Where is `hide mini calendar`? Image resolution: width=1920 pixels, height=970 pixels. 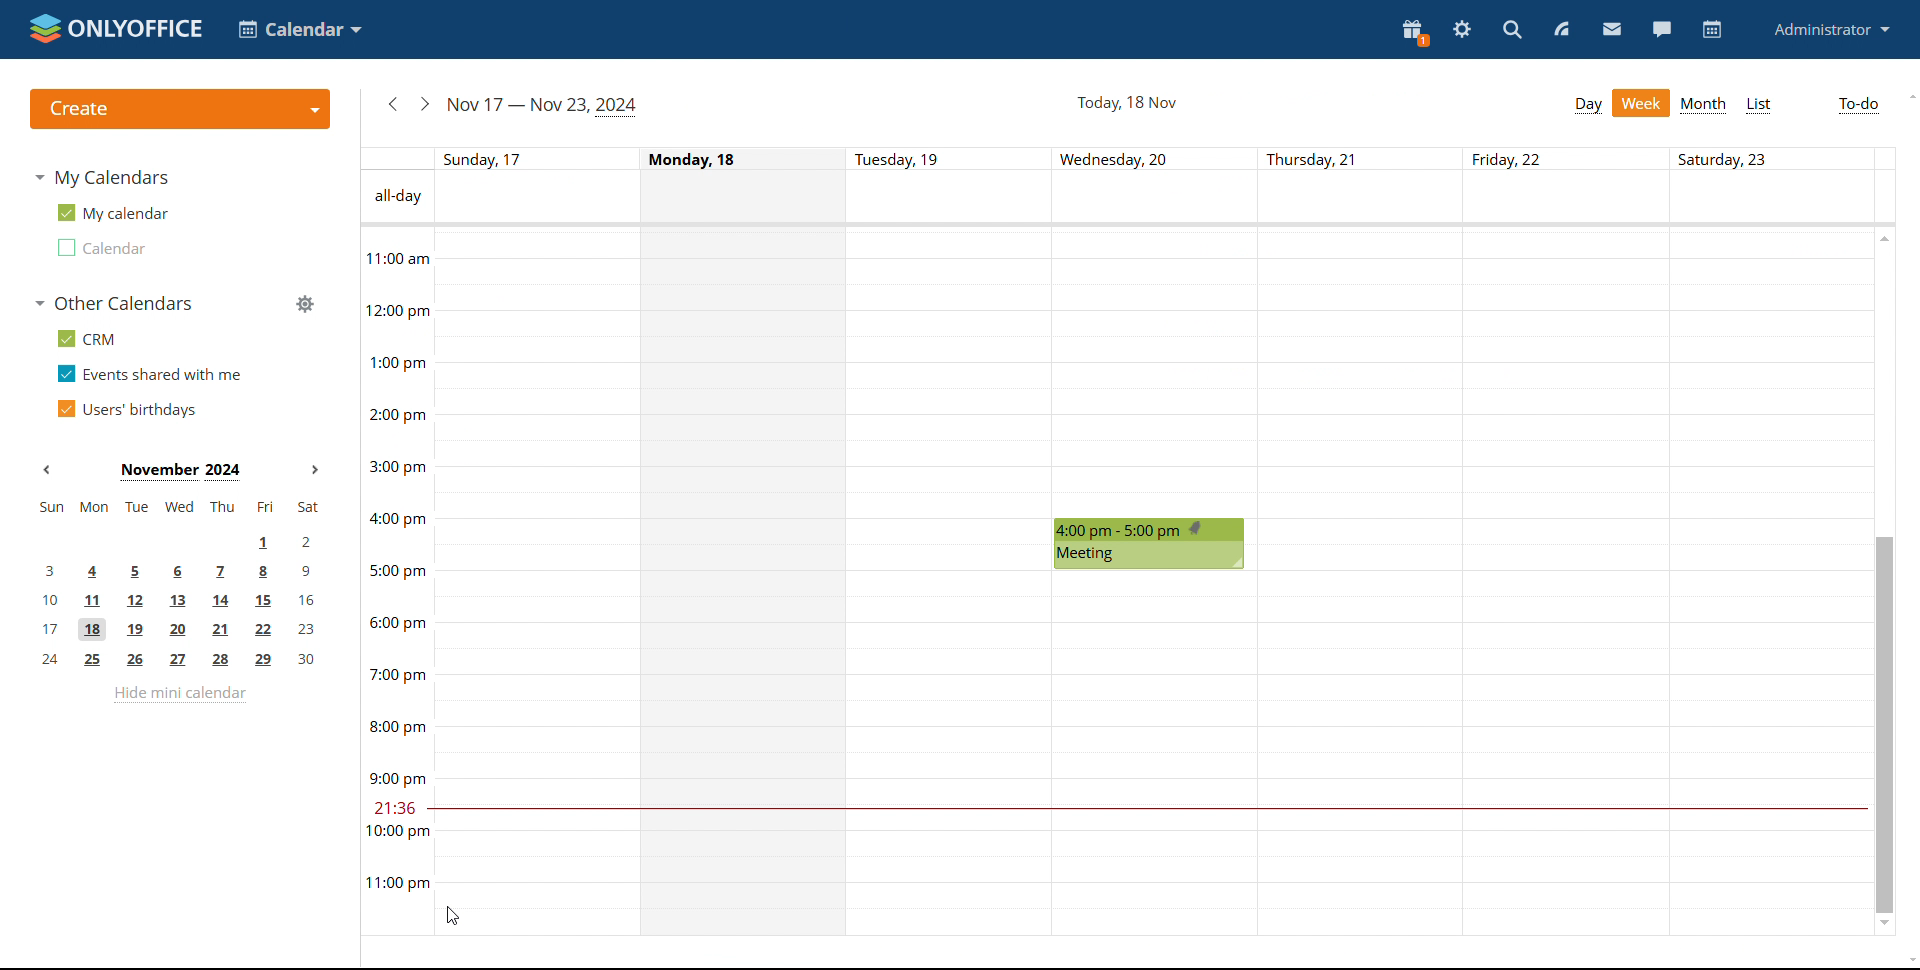
hide mini calendar is located at coordinates (180, 694).